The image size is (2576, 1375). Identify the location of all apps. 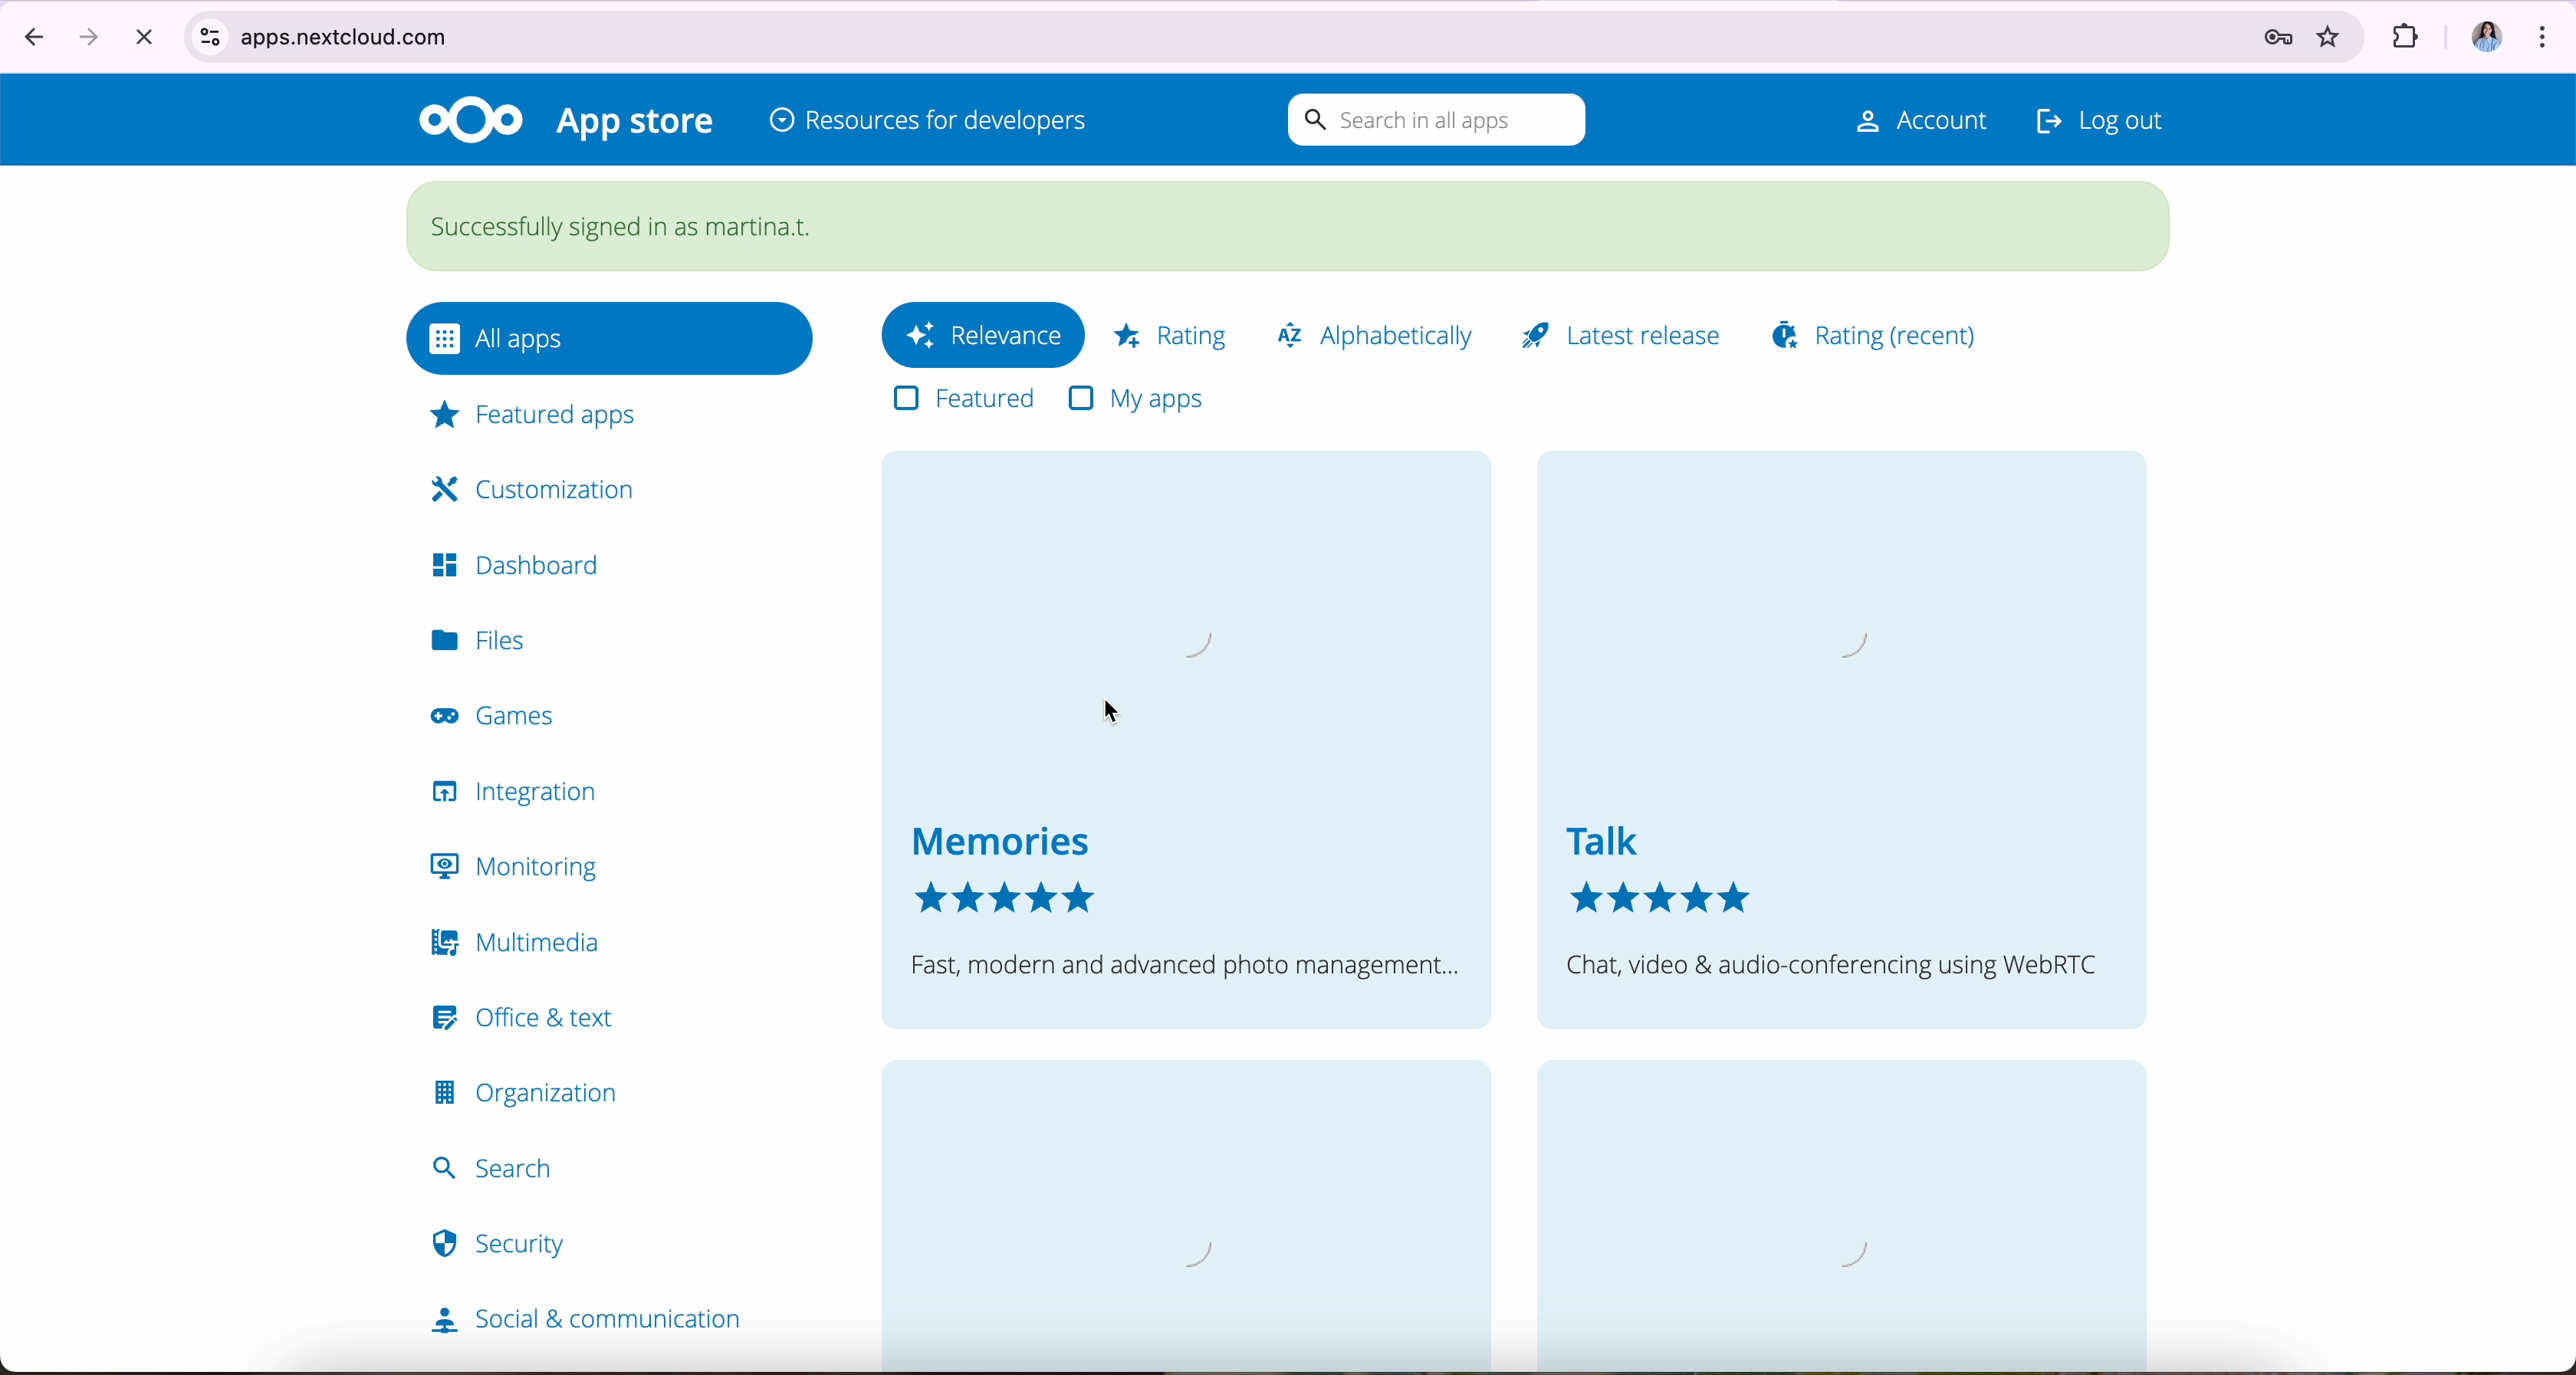
(611, 334).